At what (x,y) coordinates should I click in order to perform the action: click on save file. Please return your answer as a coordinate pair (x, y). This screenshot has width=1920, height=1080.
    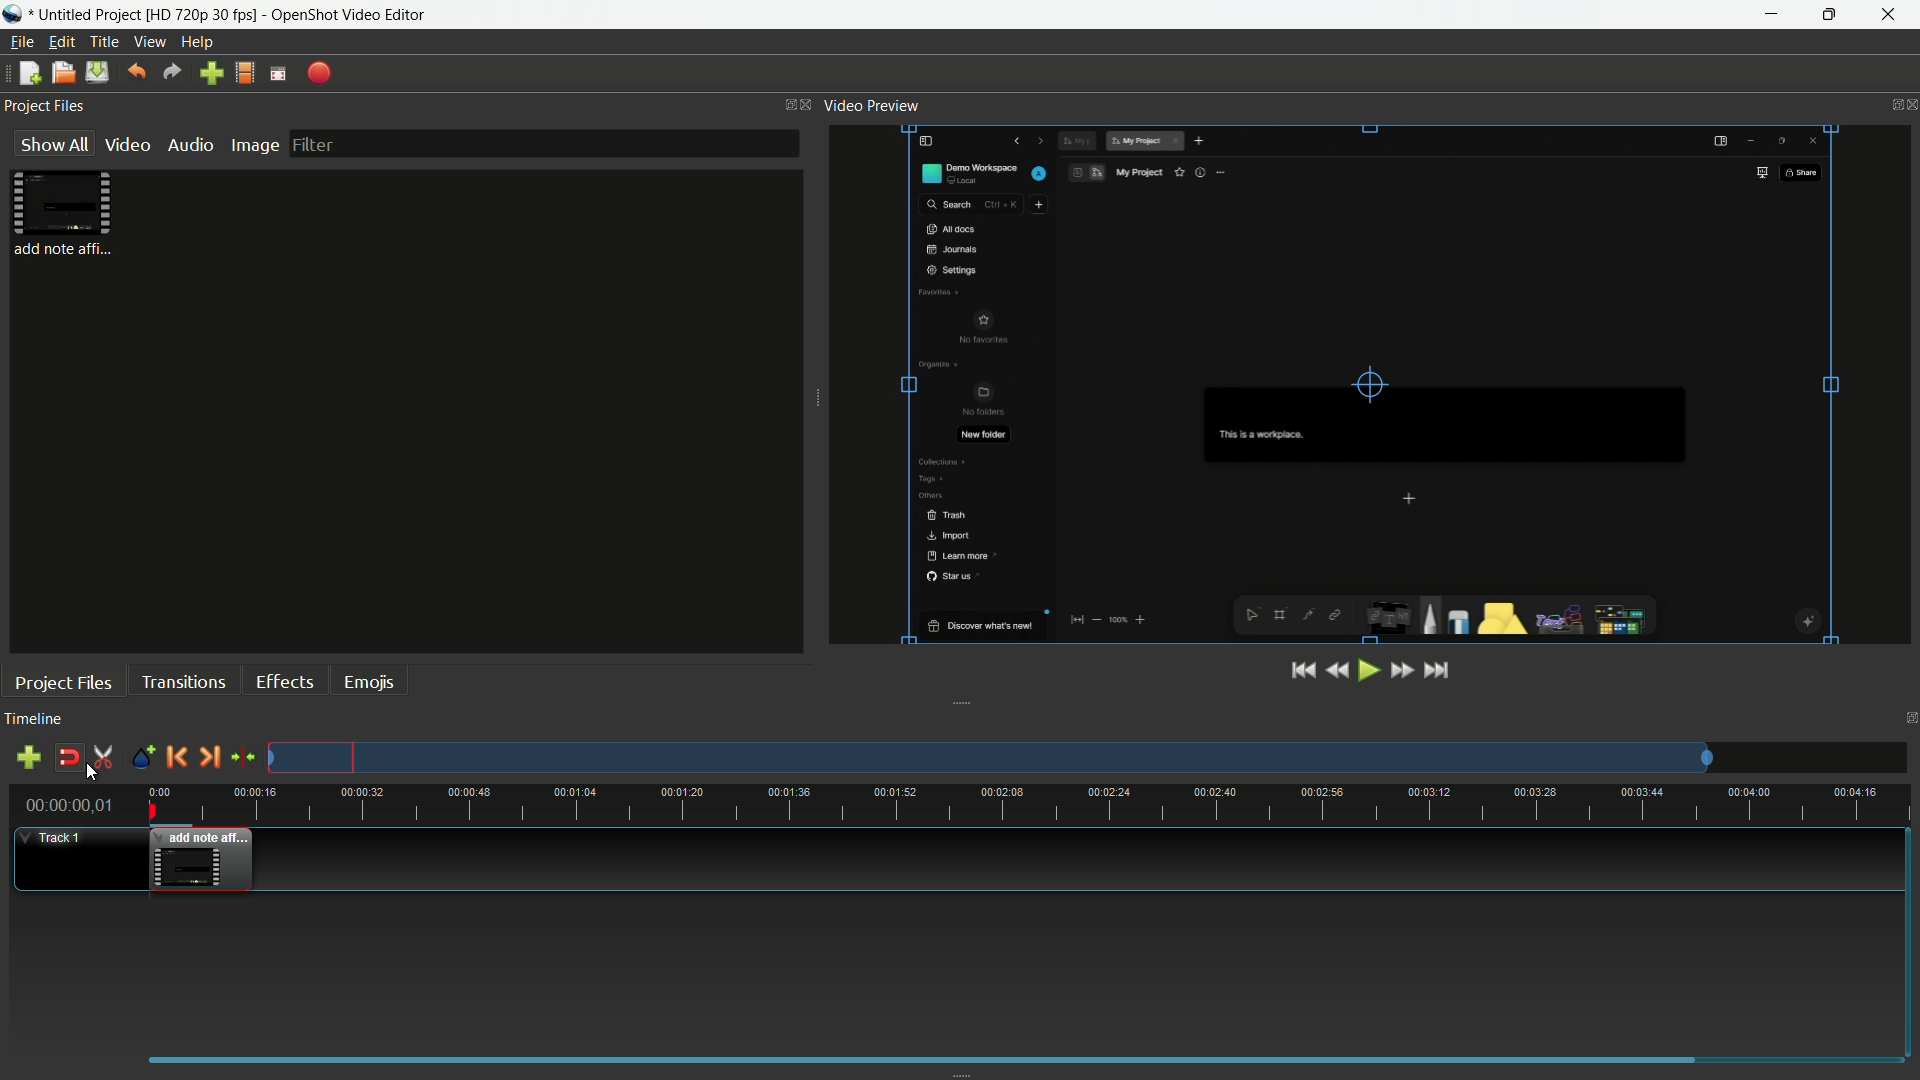
    Looking at the image, I should click on (95, 73).